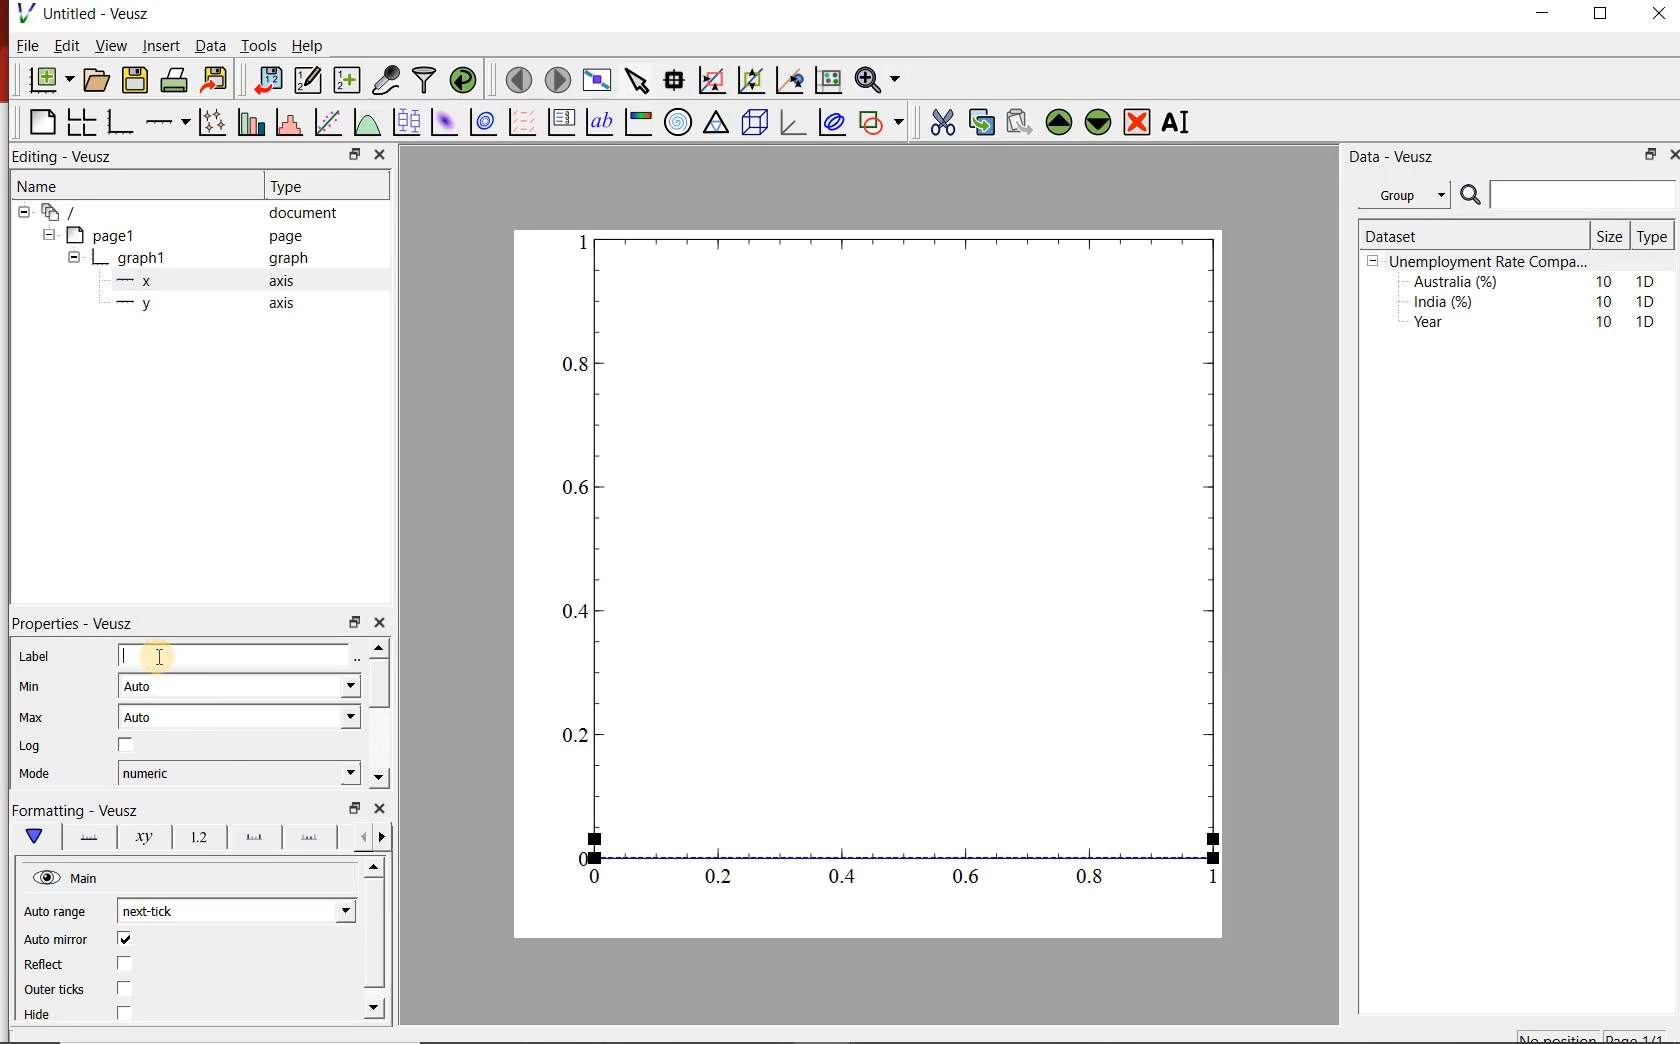 Image resolution: width=1680 pixels, height=1044 pixels. I want to click on plot points with lines and errorbars, so click(212, 121).